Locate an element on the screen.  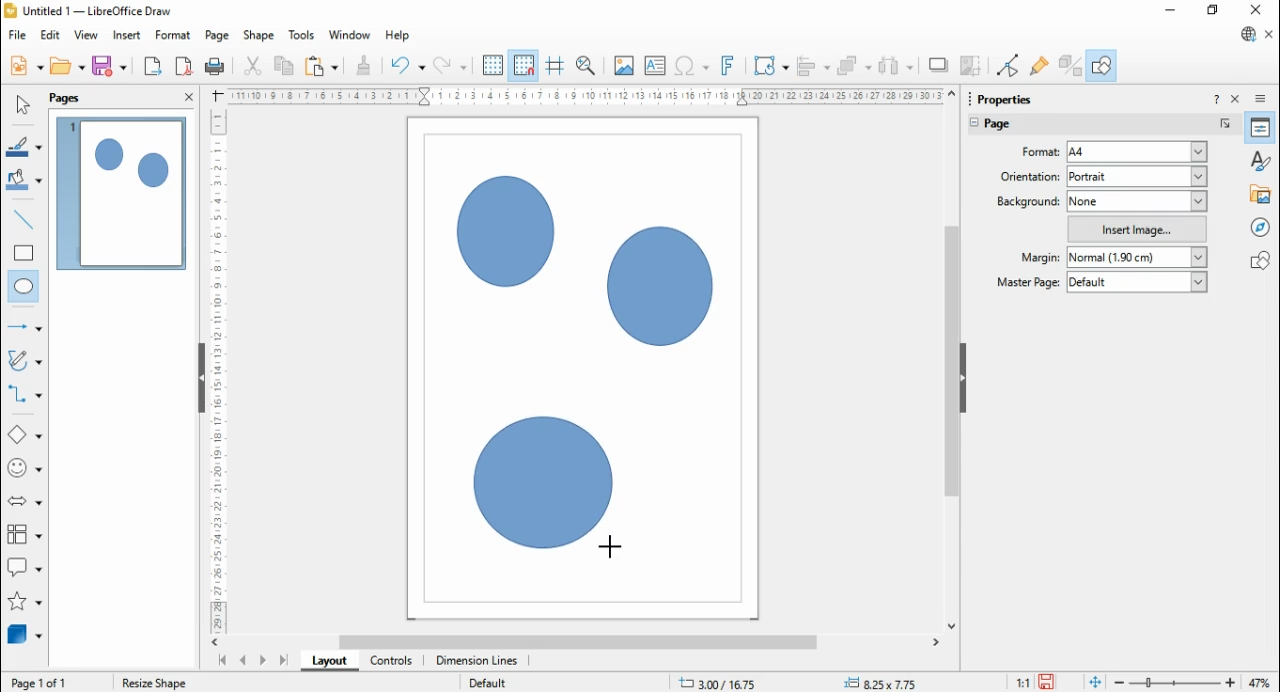
callout shapes is located at coordinates (26, 570).